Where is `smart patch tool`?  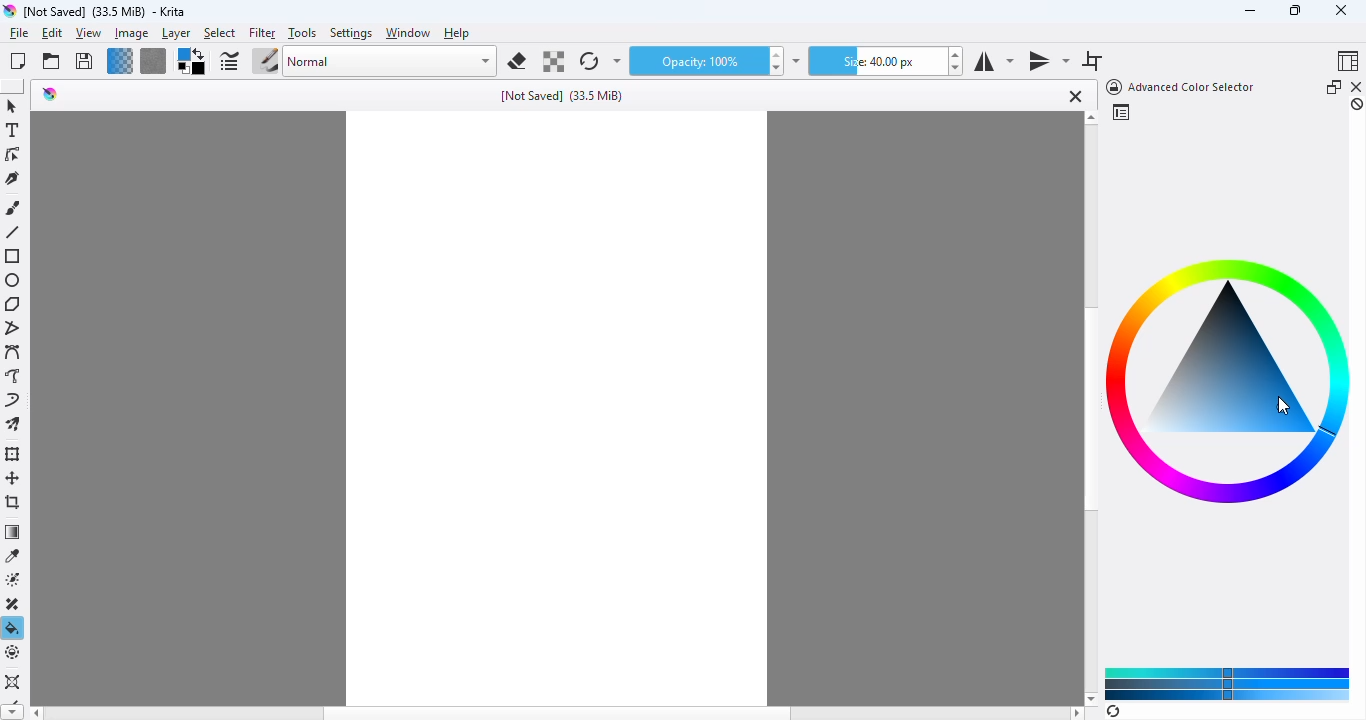
smart patch tool is located at coordinates (15, 604).